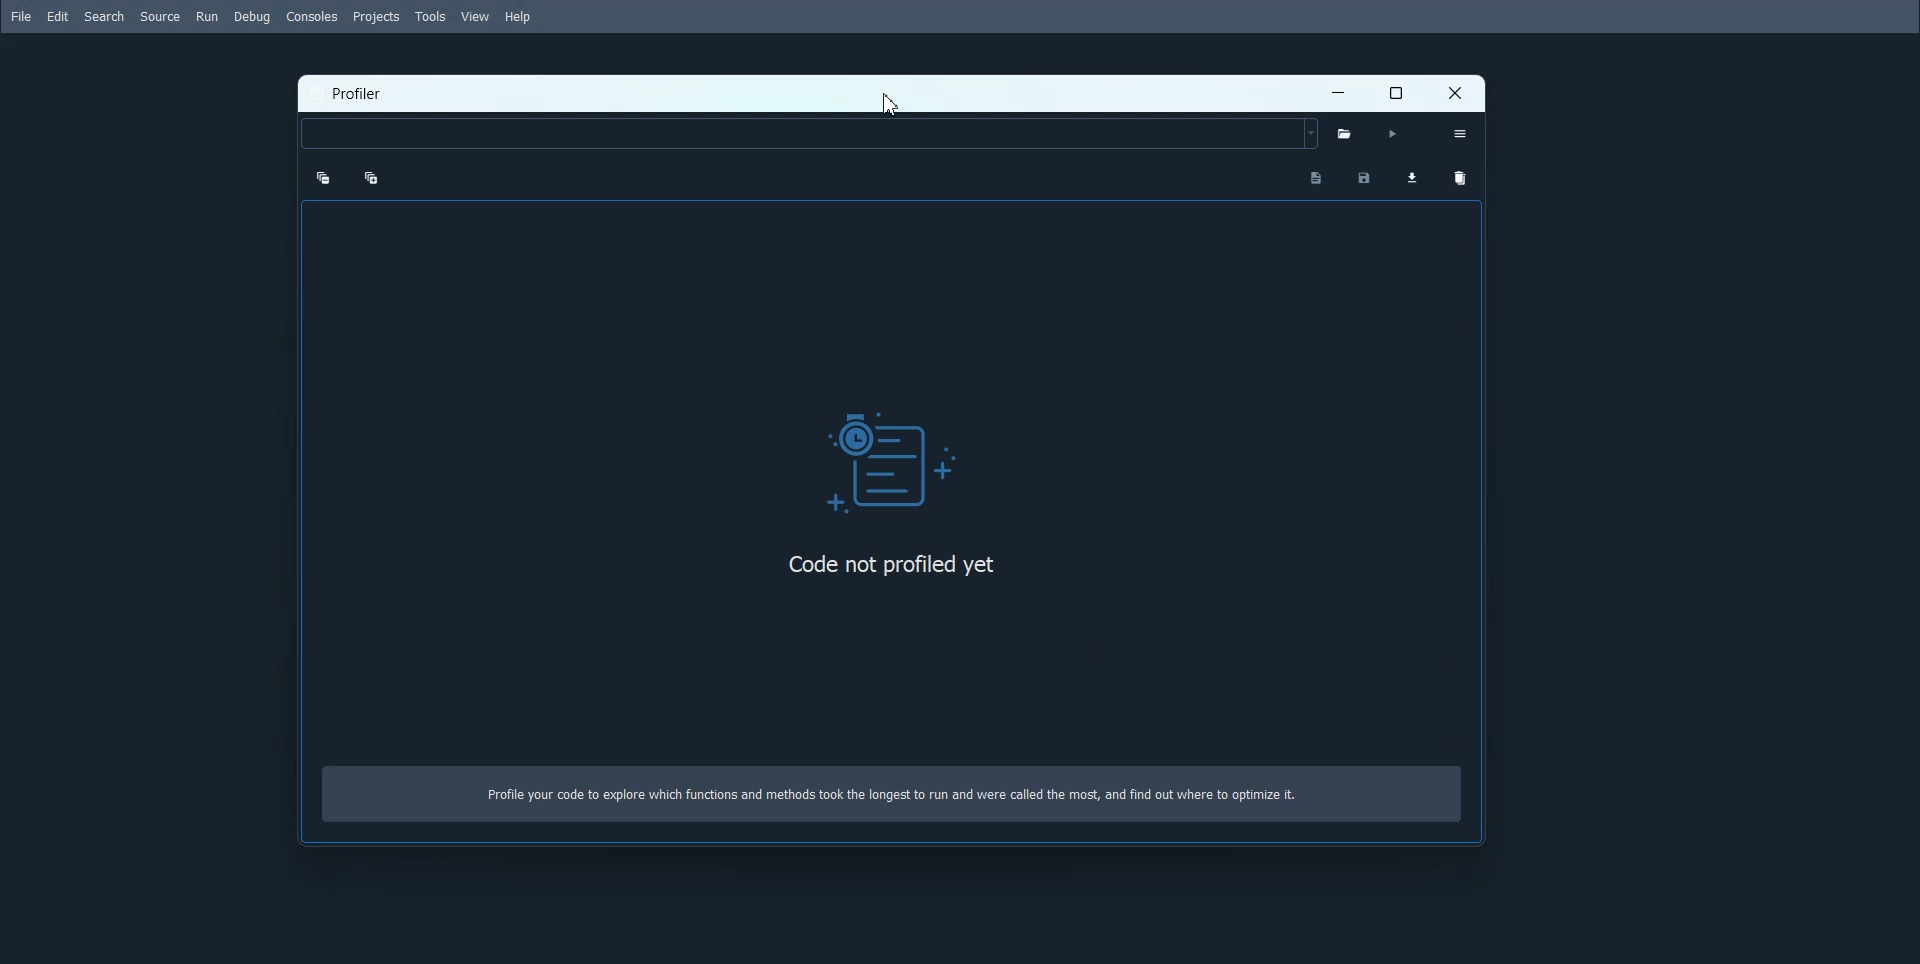 Image resolution: width=1920 pixels, height=964 pixels. Describe the element at coordinates (432, 16) in the screenshot. I see `Tools` at that location.